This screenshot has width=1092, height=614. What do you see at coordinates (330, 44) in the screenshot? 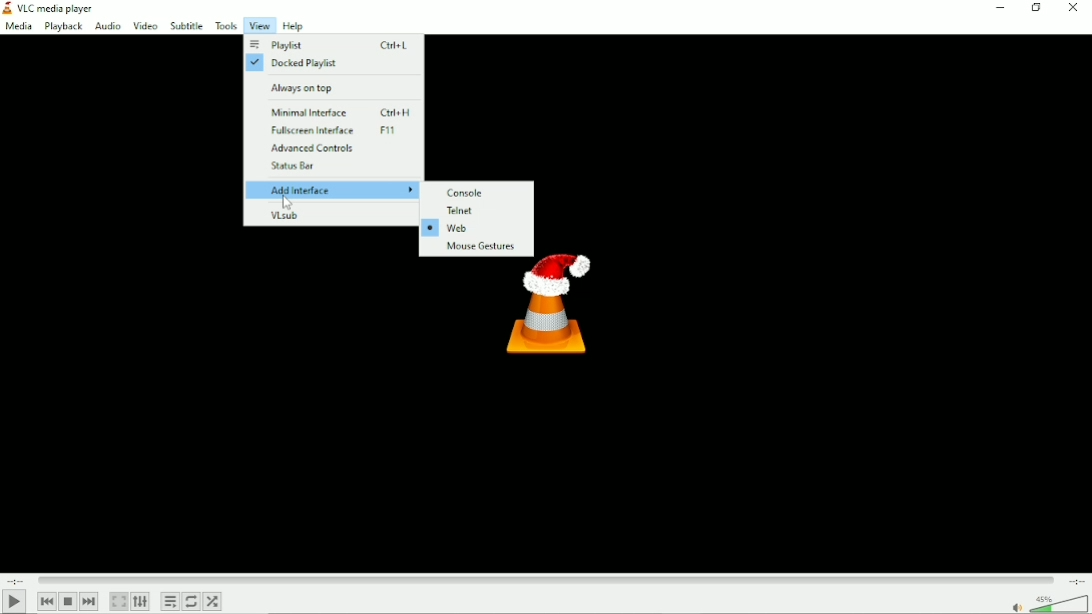
I see `Playlist` at bounding box center [330, 44].